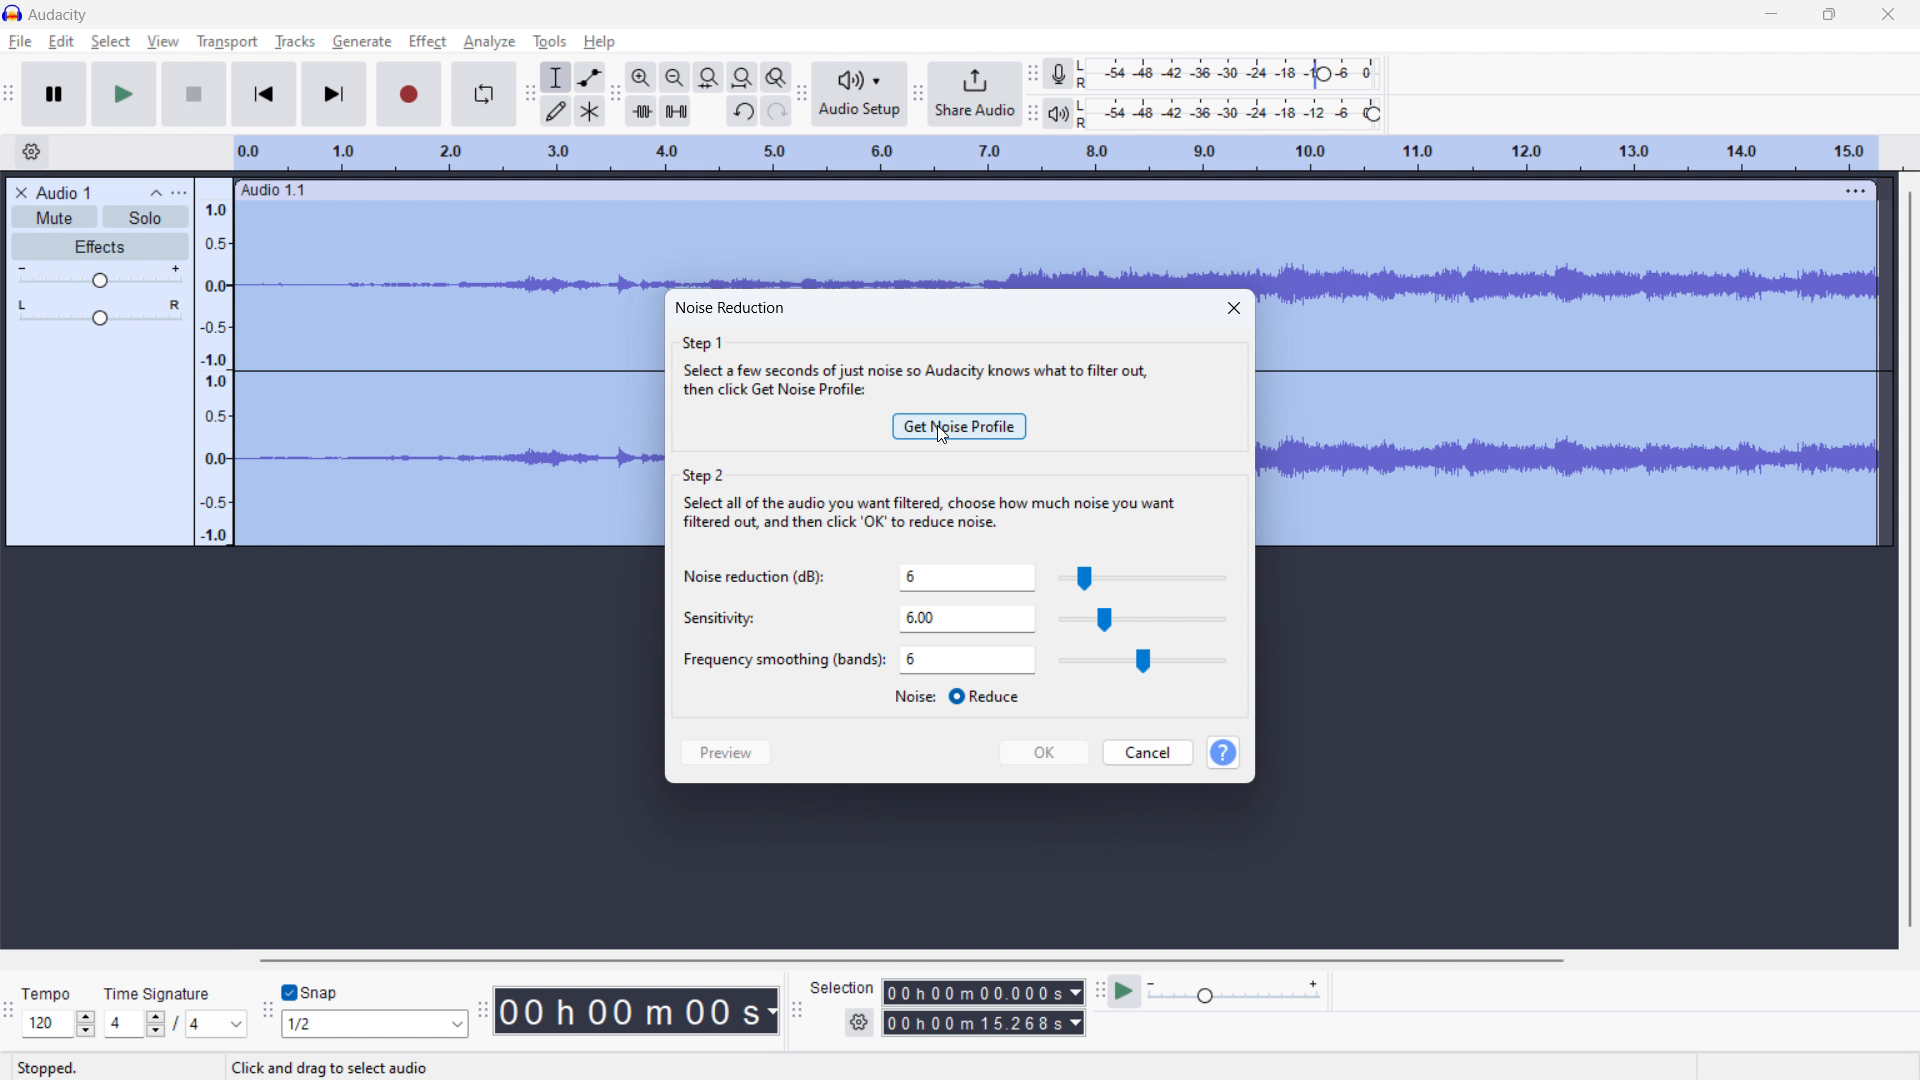  What do you see at coordinates (941, 437) in the screenshot?
I see `Cursor on get Noise profile` at bounding box center [941, 437].